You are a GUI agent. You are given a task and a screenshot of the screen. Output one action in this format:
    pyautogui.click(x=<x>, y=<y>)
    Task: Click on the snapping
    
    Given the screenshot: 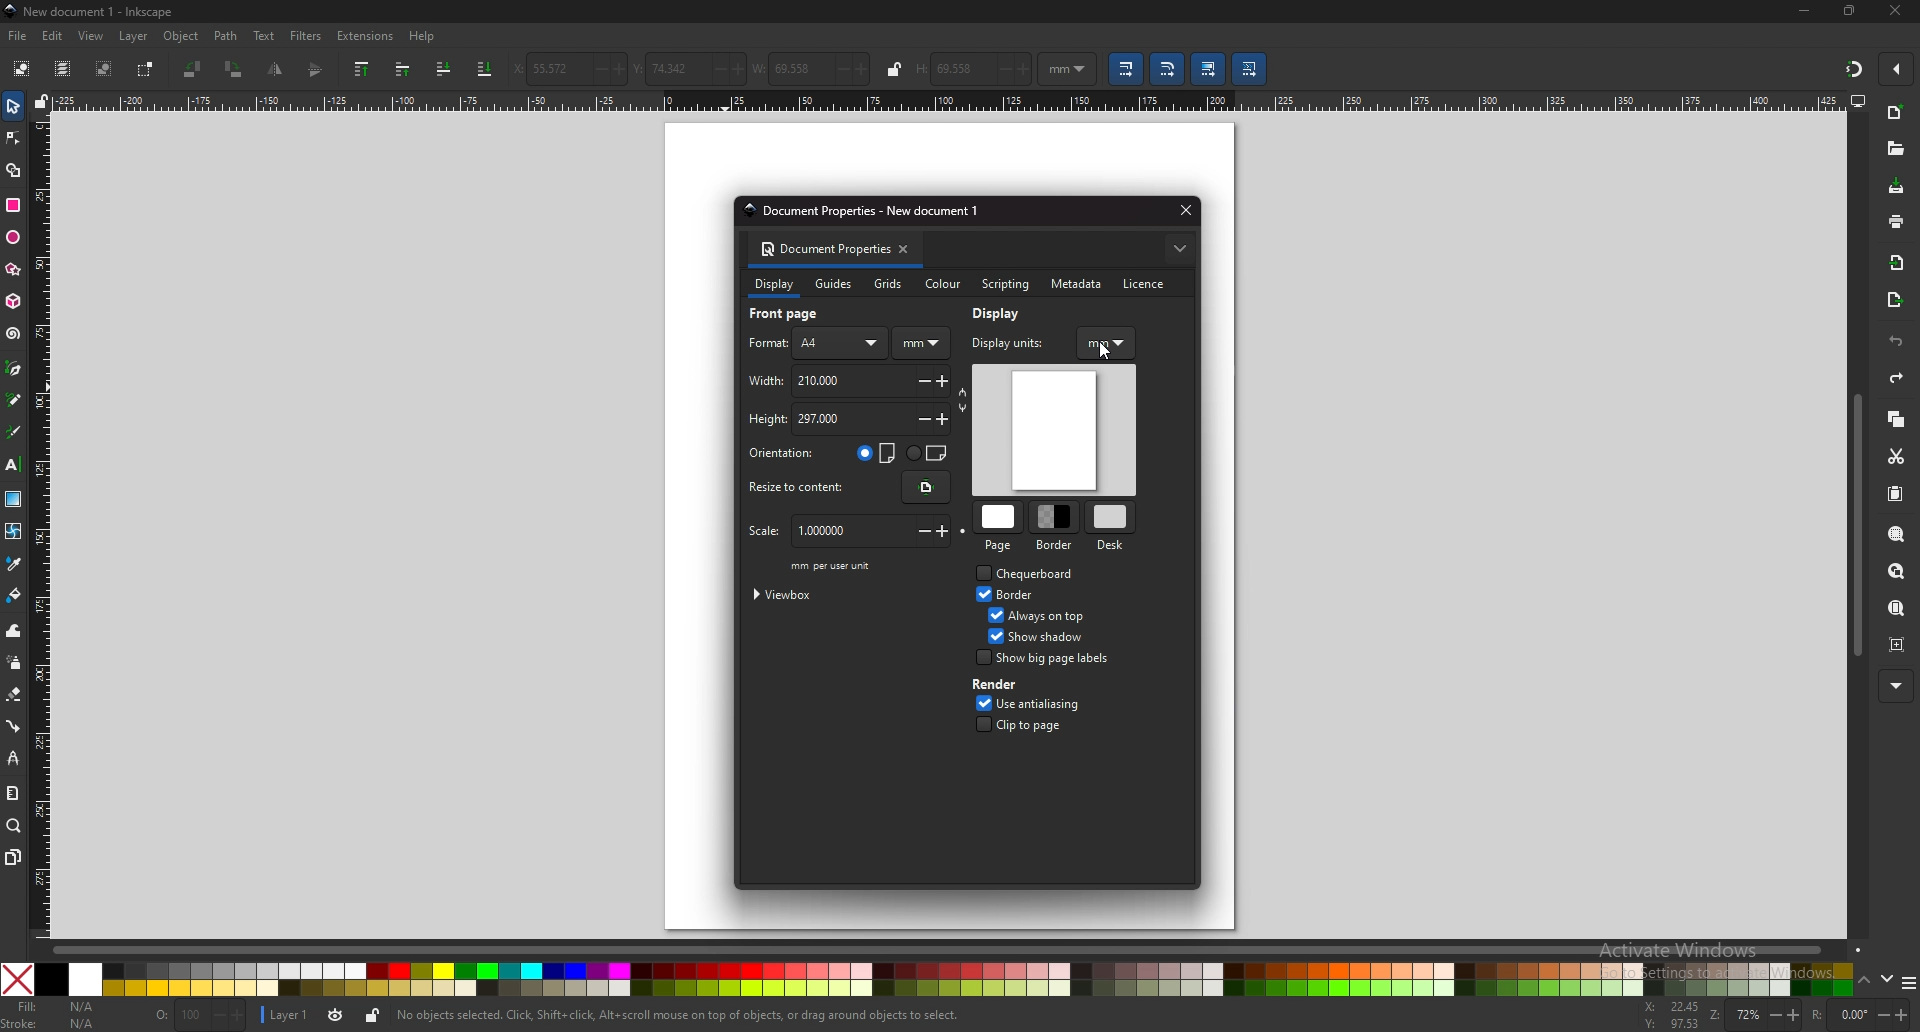 What is the action you would take?
    pyautogui.click(x=1852, y=69)
    